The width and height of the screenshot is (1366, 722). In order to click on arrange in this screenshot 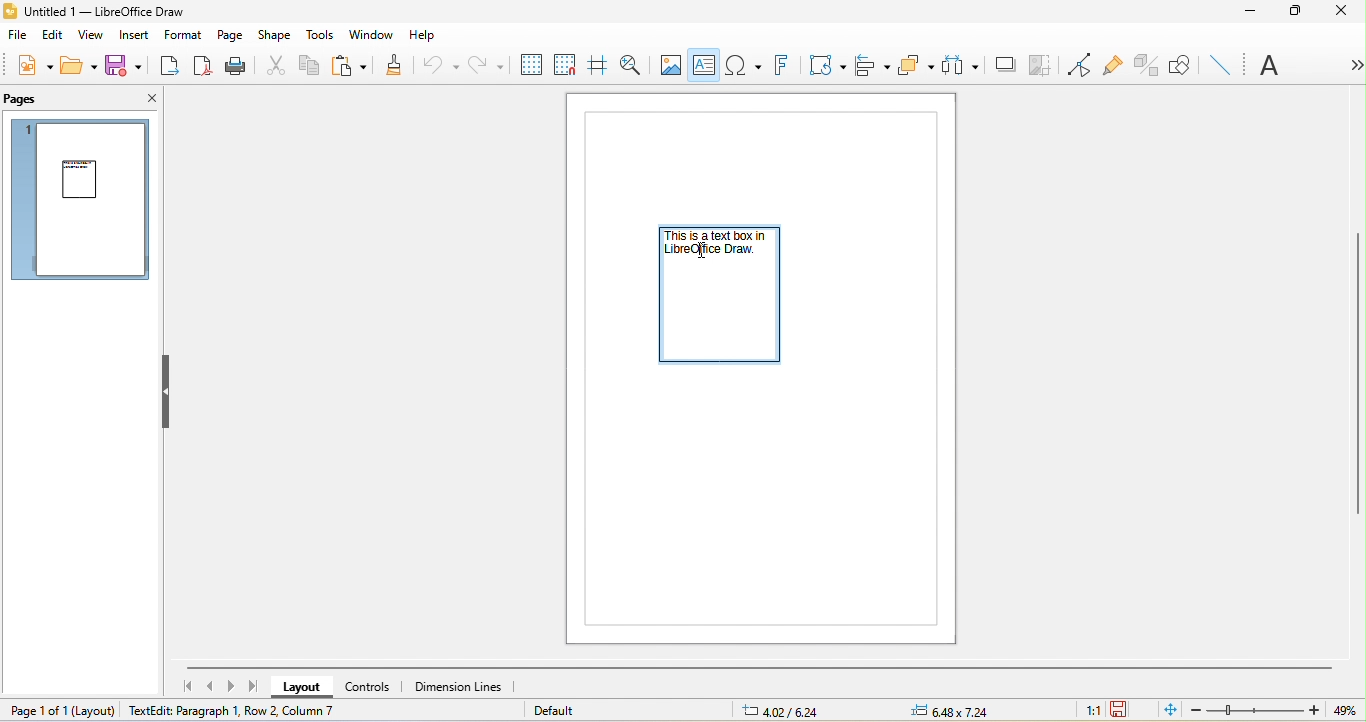, I will do `click(915, 65)`.